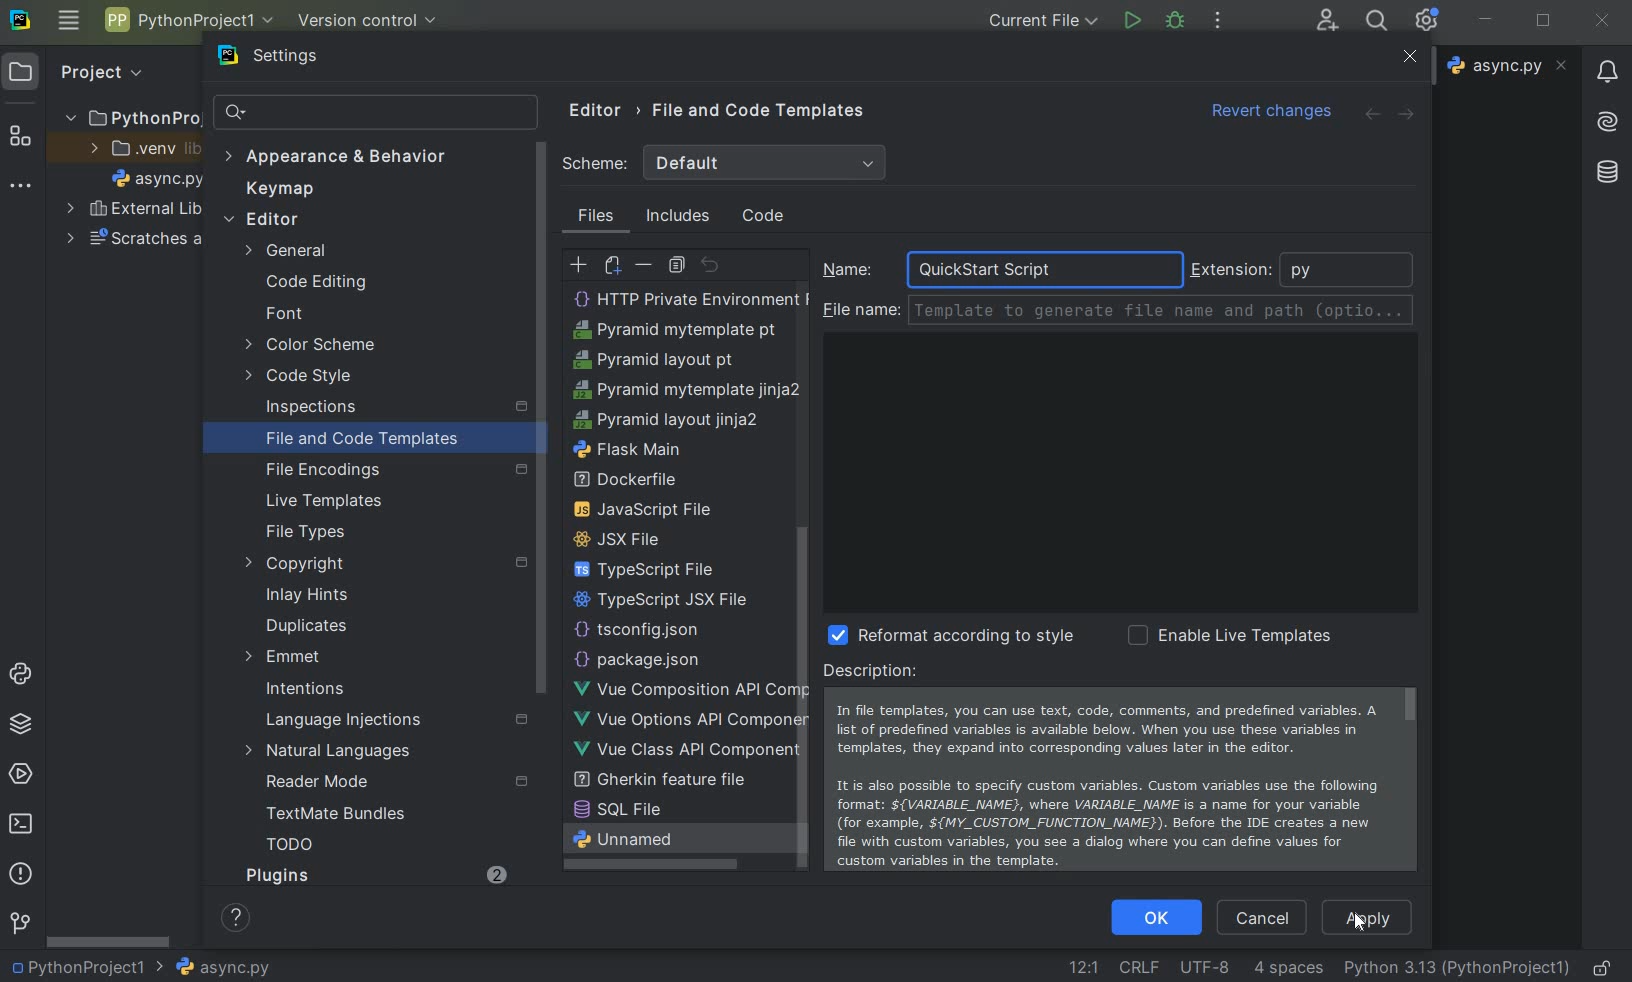 This screenshot has width=1632, height=982. Describe the element at coordinates (70, 21) in the screenshot. I see `main menu` at that location.